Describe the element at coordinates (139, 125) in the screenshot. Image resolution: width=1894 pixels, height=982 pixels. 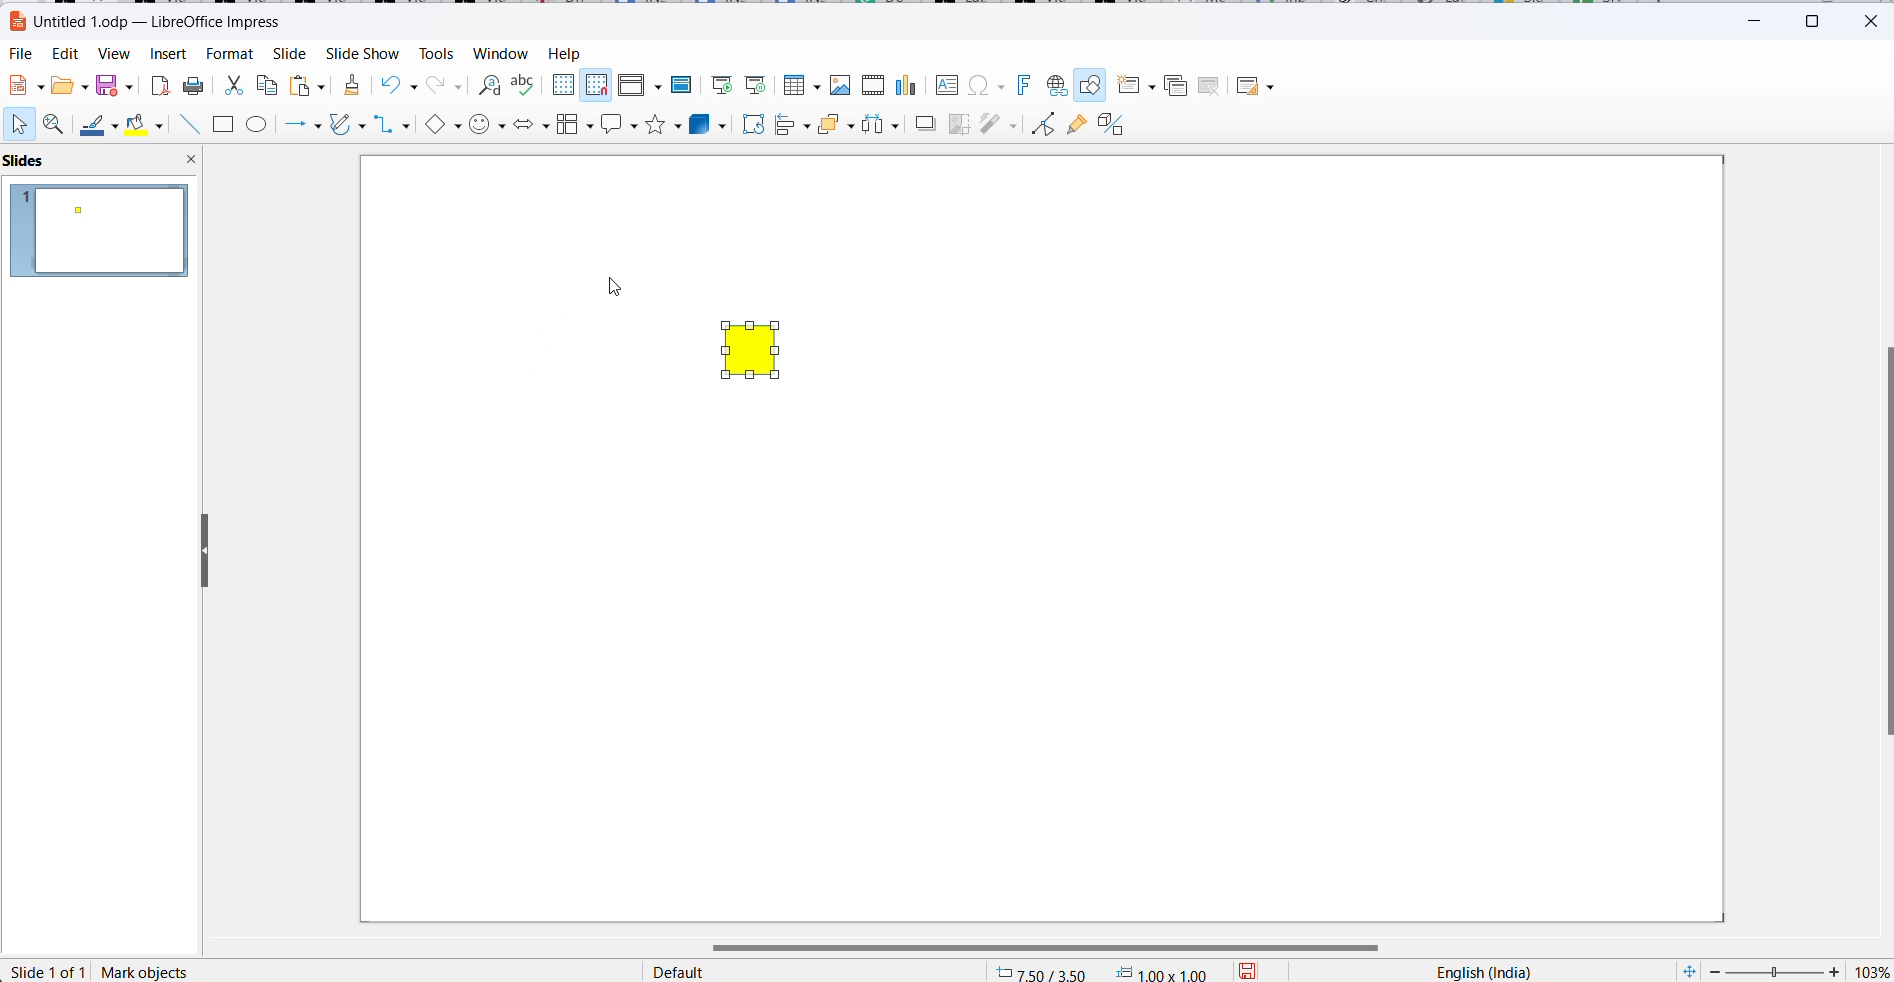
I see `fill color` at that location.